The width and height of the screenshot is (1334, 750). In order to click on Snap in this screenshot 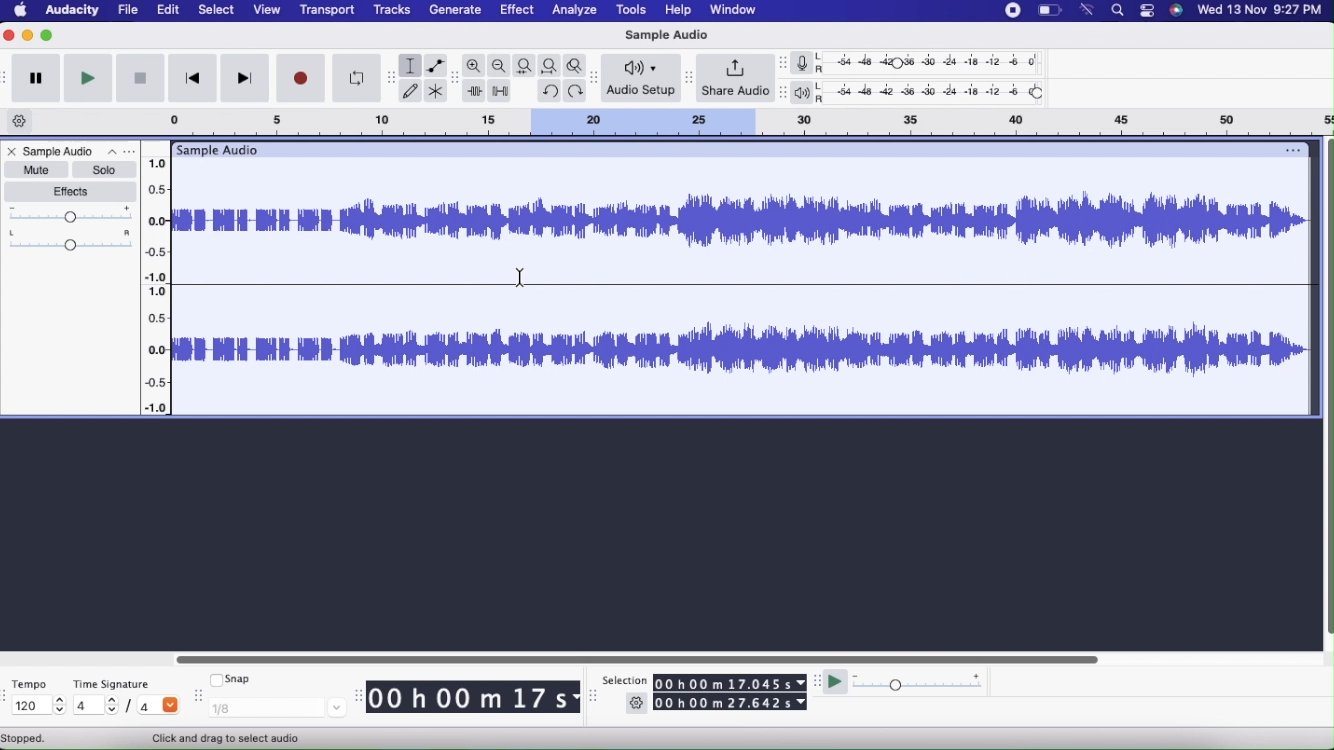, I will do `click(231, 677)`.